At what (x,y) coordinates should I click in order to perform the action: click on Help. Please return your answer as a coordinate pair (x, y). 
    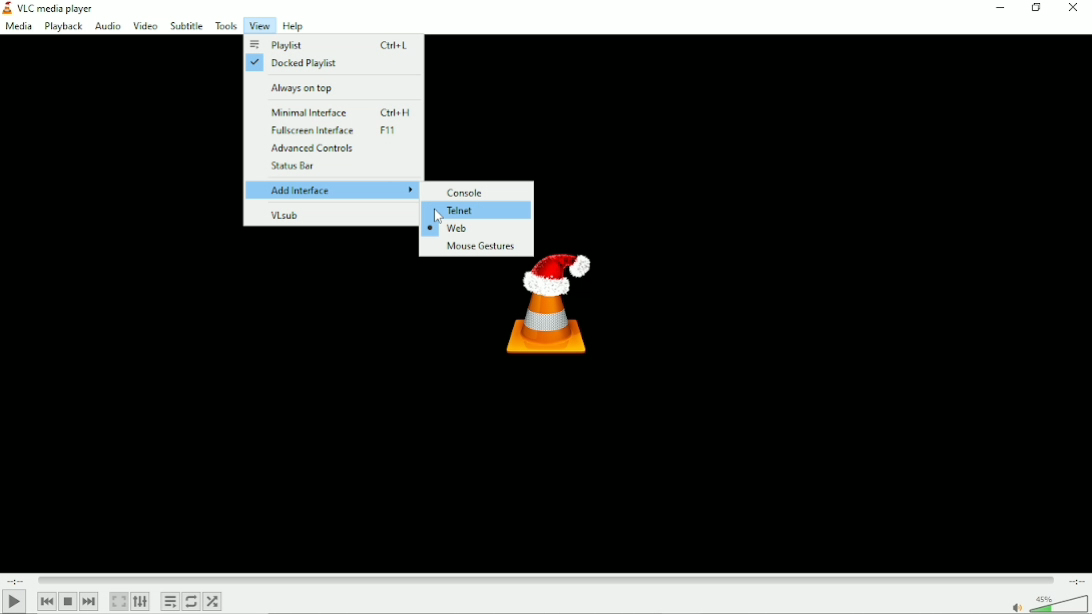
    Looking at the image, I should click on (293, 26).